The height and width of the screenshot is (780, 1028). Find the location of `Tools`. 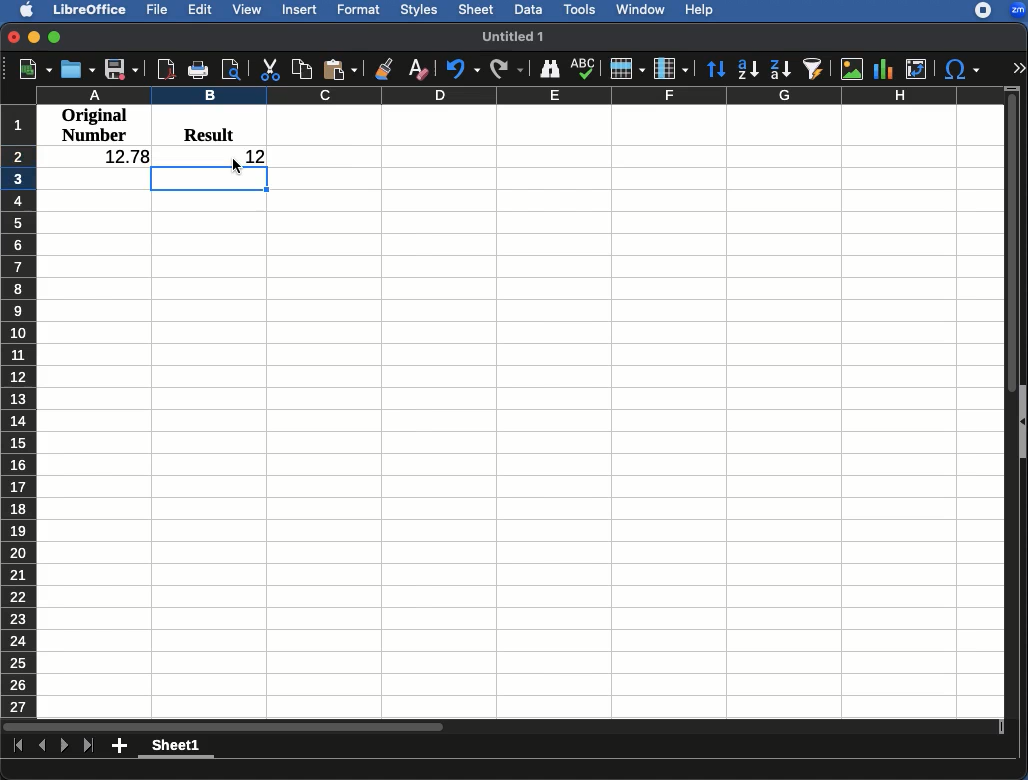

Tools is located at coordinates (580, 8).